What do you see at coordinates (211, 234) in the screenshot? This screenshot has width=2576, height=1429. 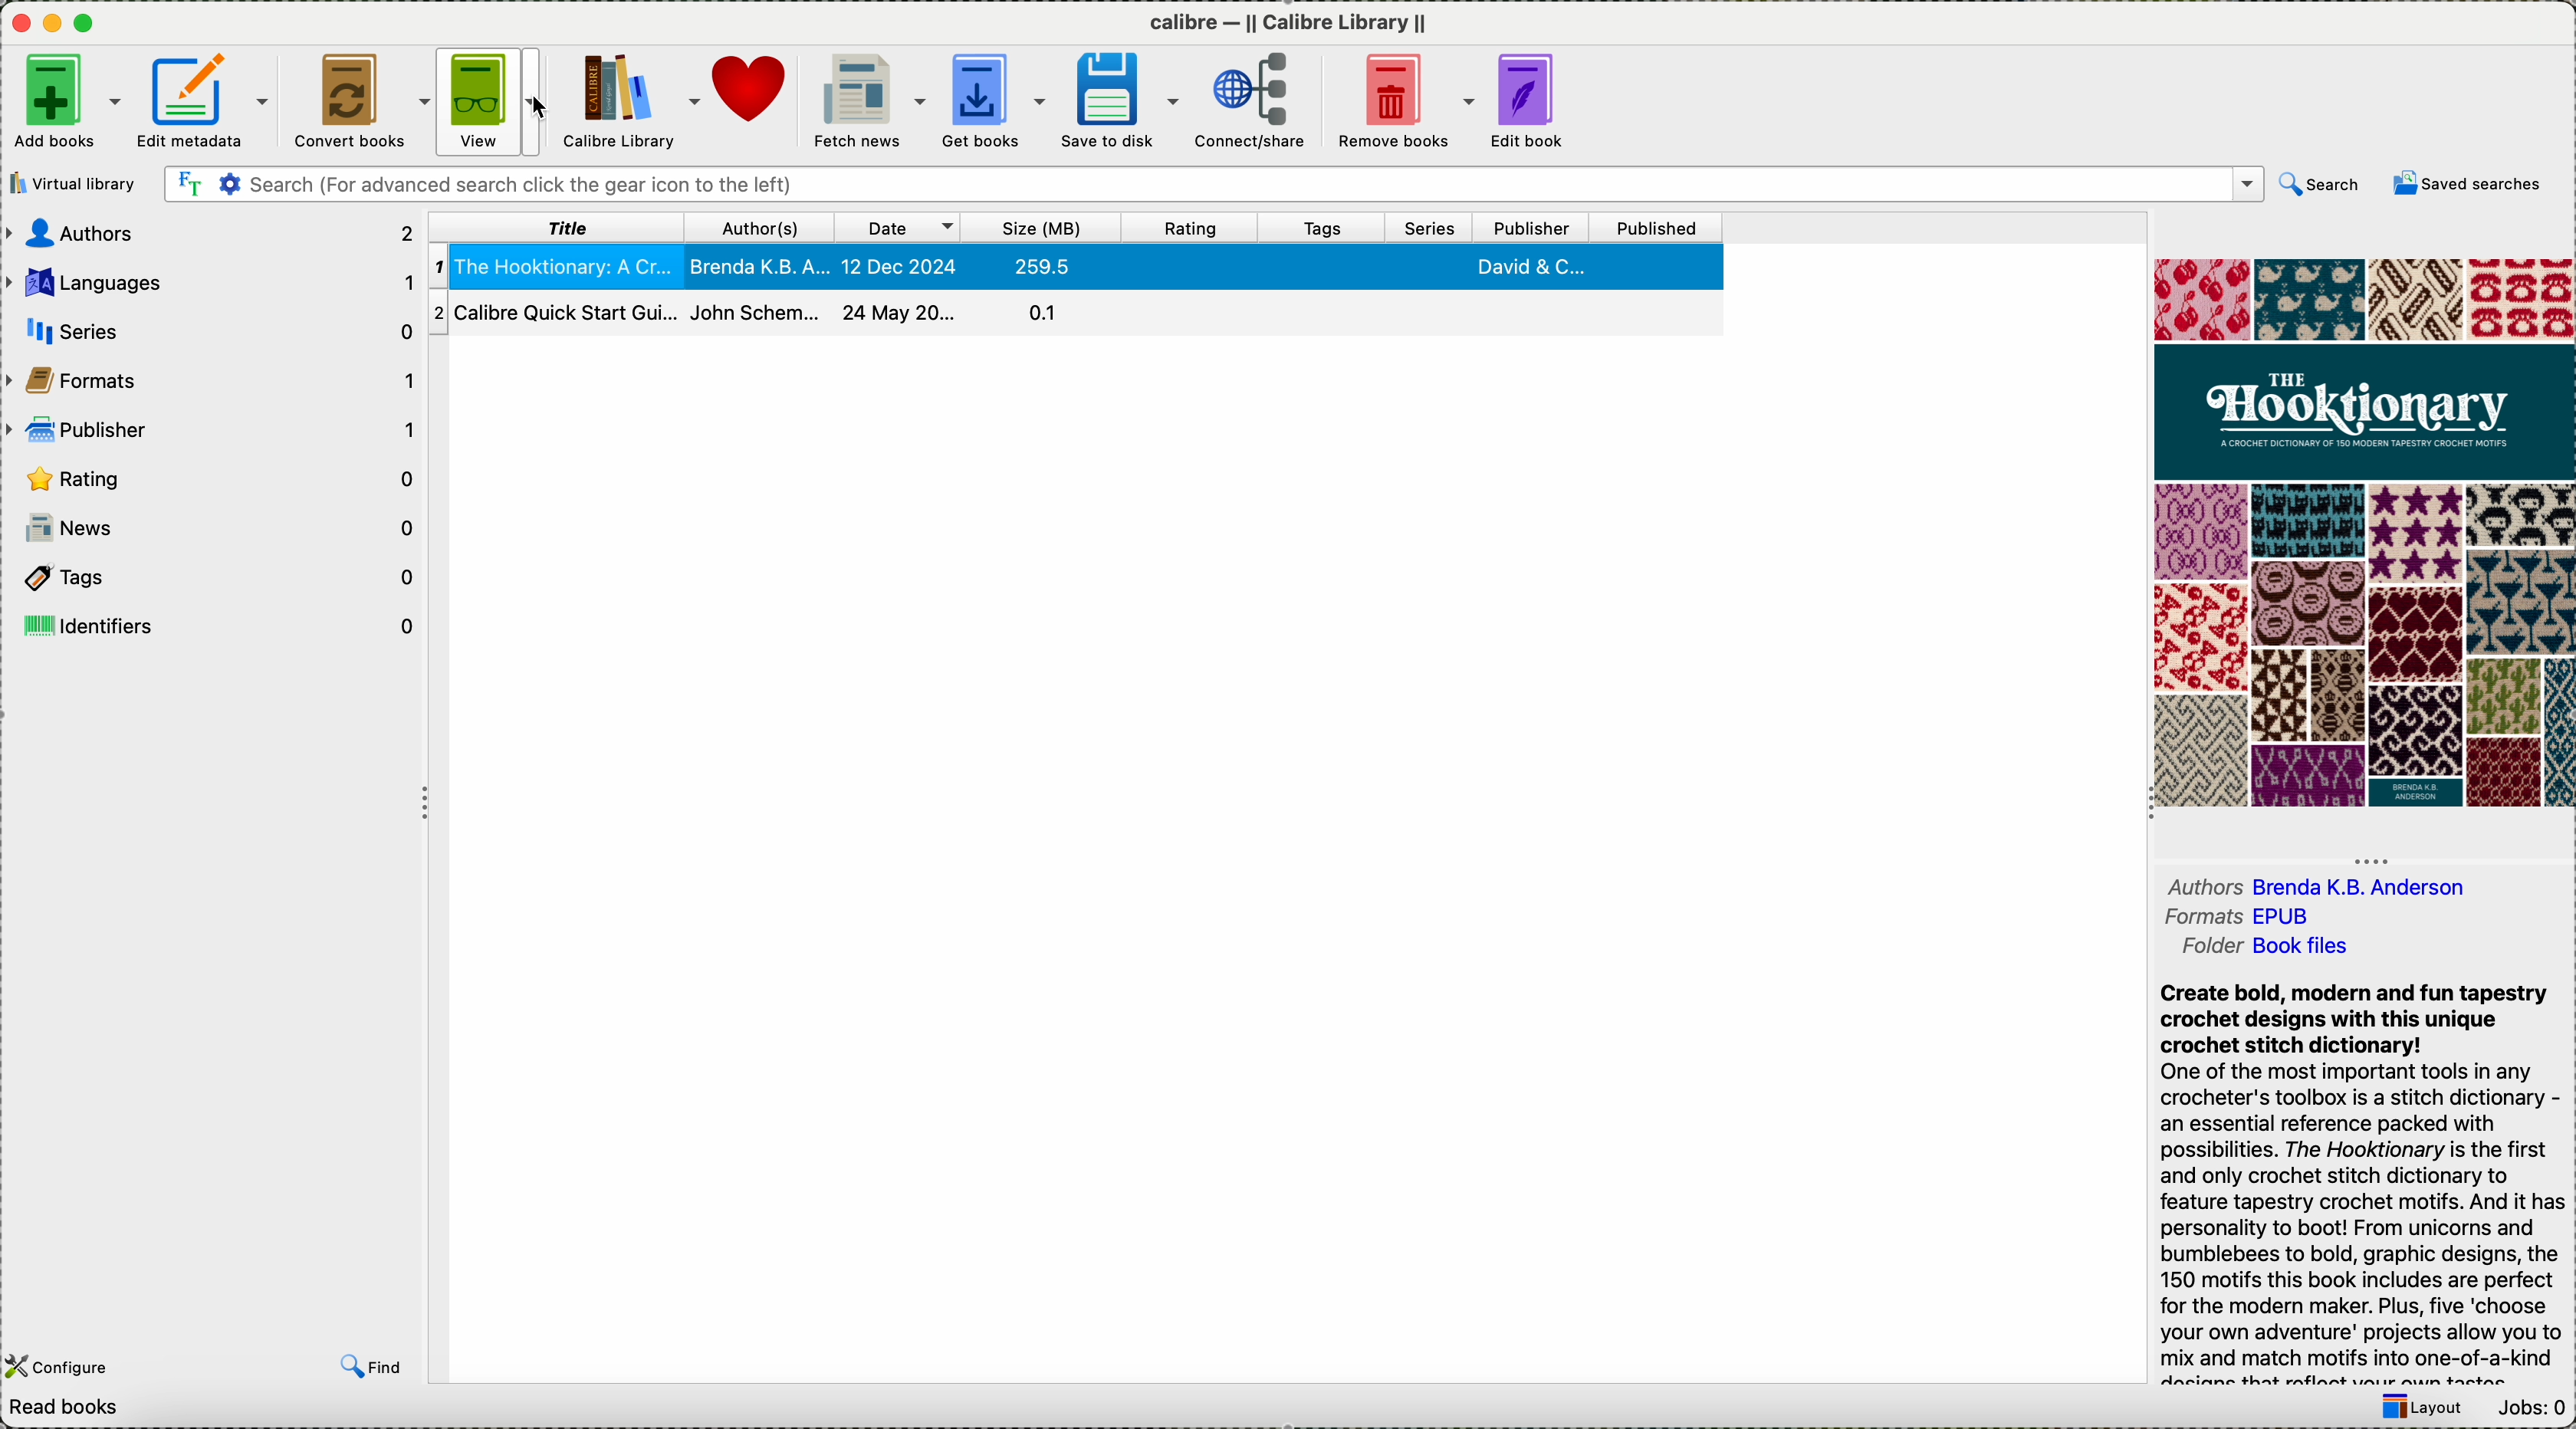 I see `authors` at bounding box center [211, 234].